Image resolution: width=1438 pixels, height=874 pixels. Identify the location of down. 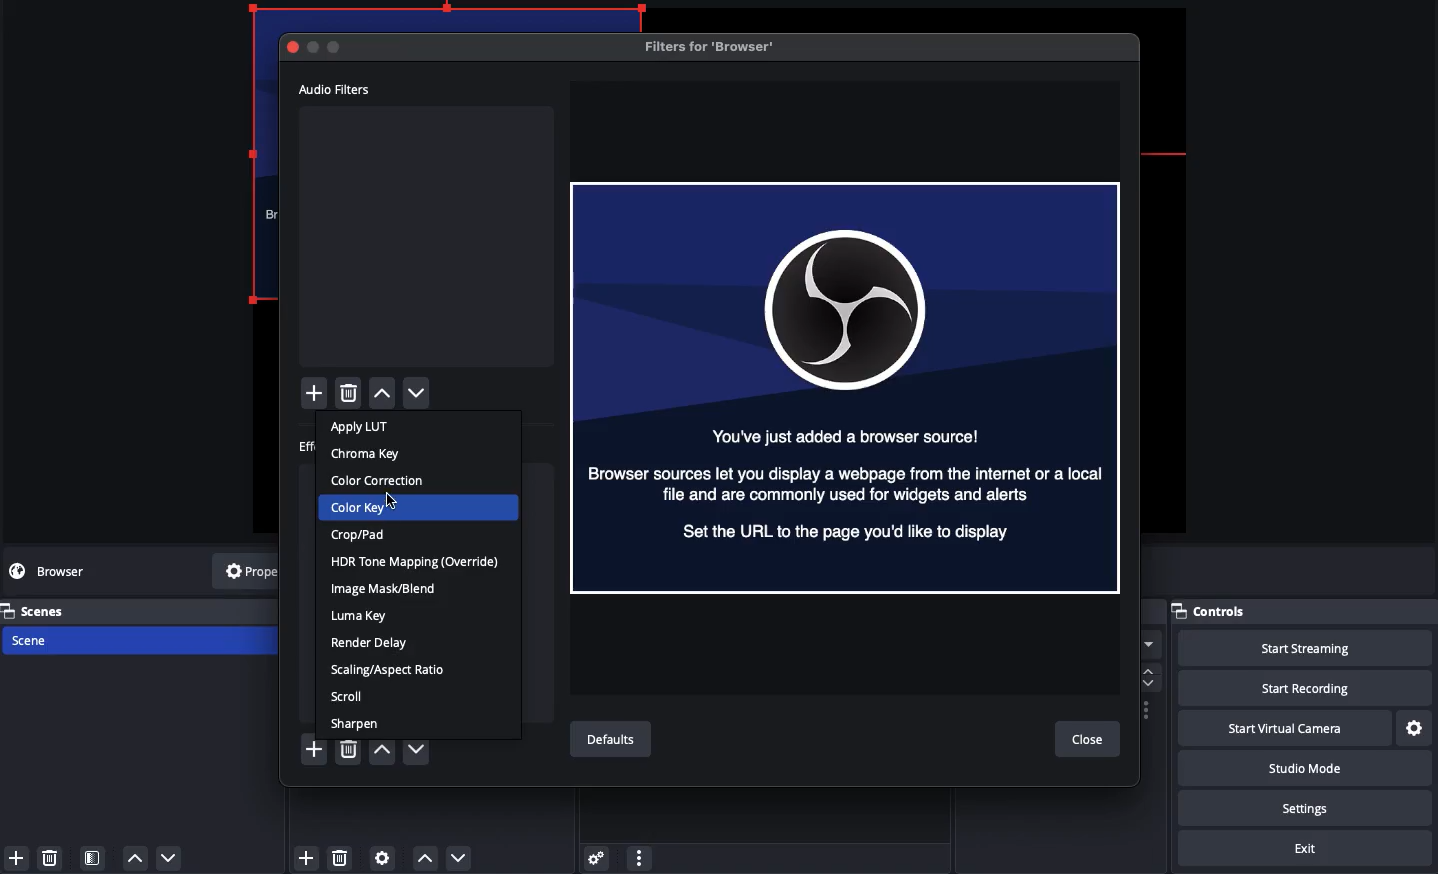
(421, 395).